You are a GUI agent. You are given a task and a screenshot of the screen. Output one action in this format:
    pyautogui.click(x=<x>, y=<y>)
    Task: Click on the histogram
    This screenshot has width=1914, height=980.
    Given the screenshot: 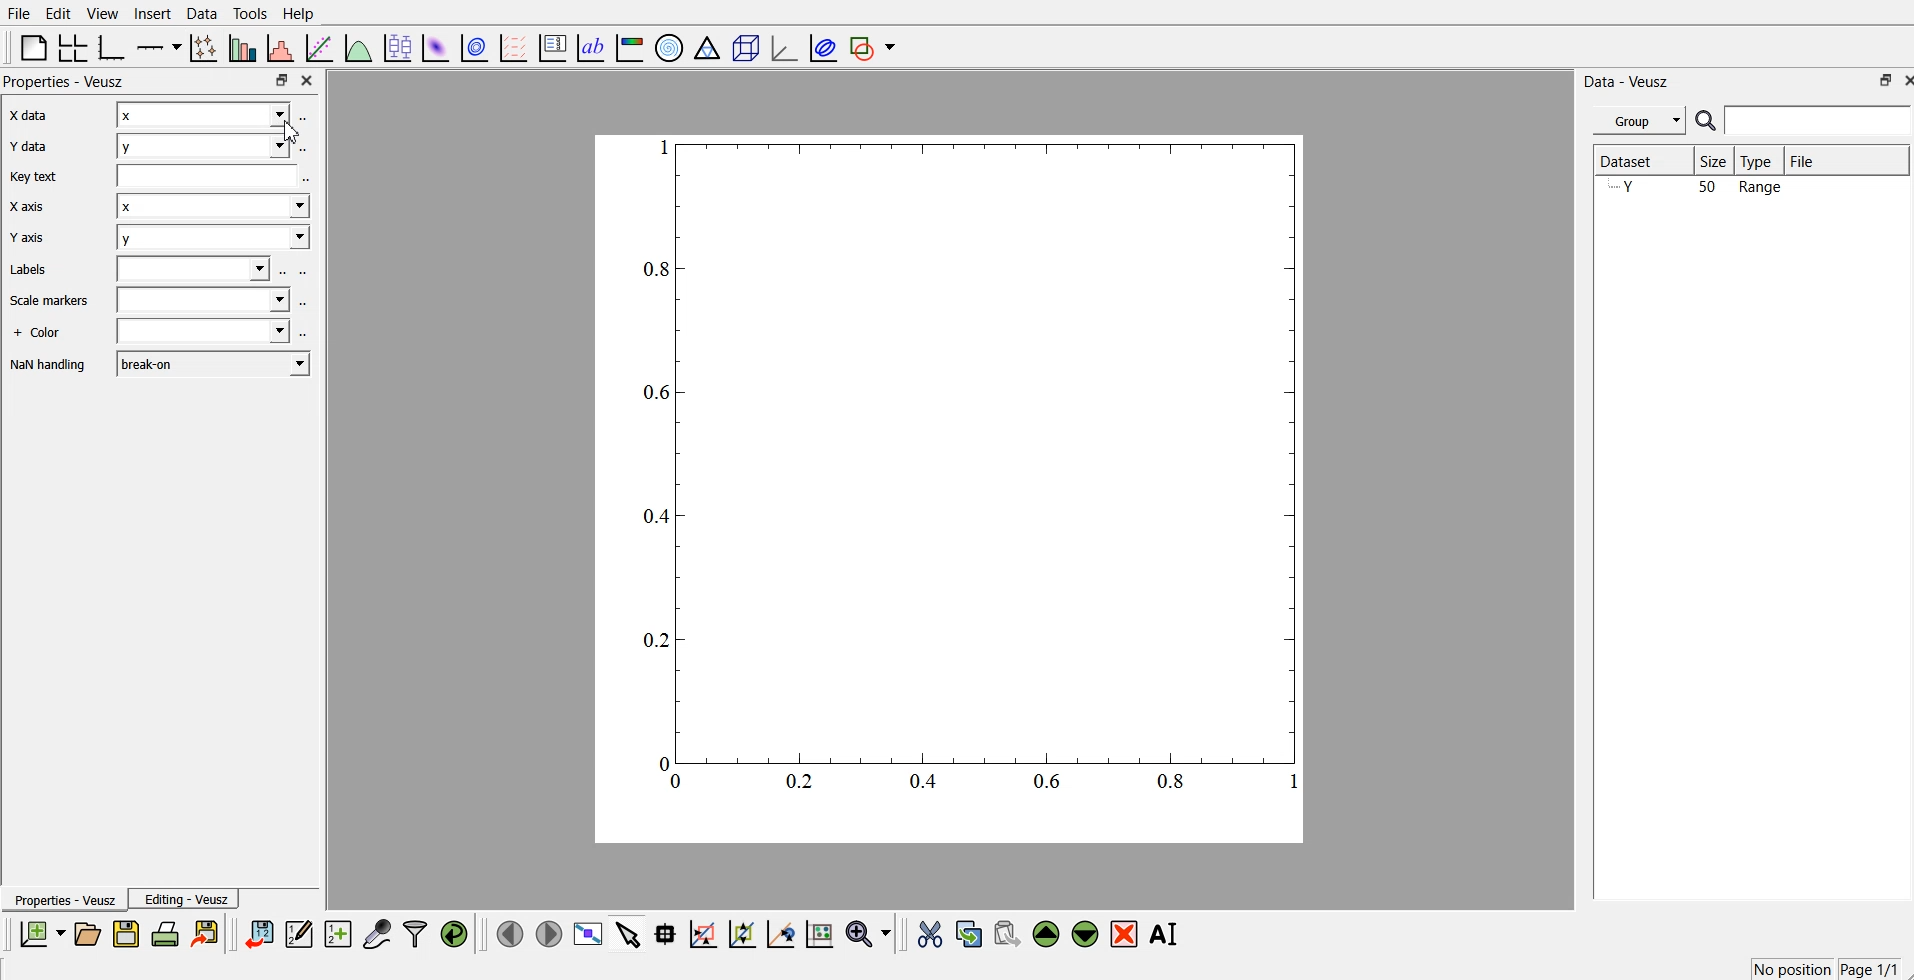 What is the action you would take?
    pyautogui.click(x=282, y=46)
    